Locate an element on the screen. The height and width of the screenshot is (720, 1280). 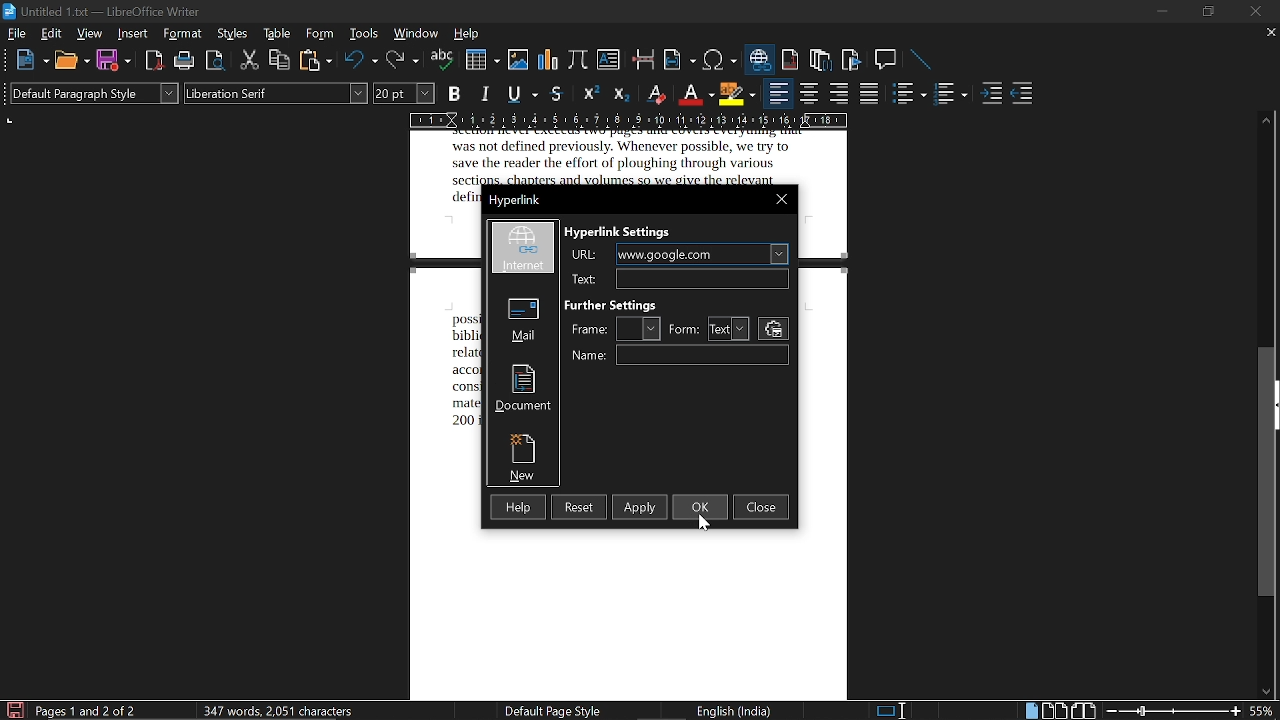
toggle print preview is located at coordinates (216, 61).